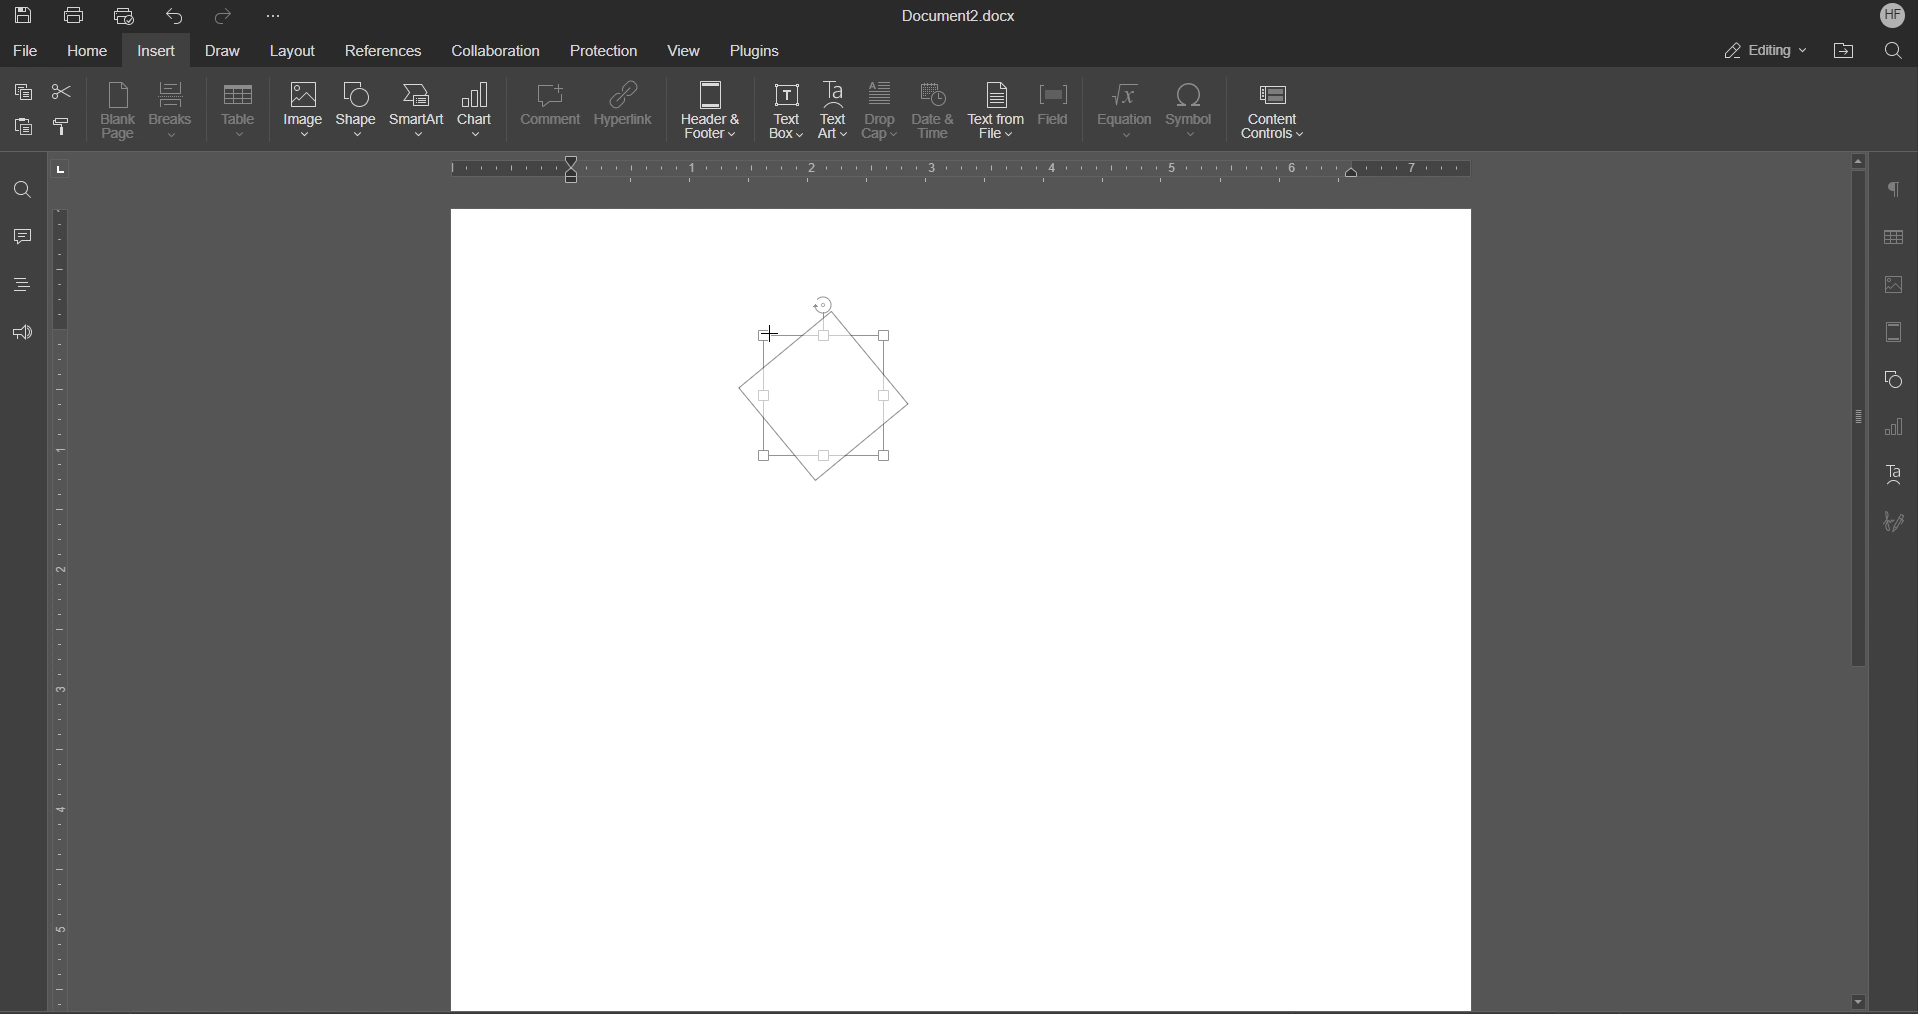 The width and height of the screenshot is (1918, 1014). What do you see at coordinates (26, 14) in the screenshot?
I see `Save` at bounding box center [26, 14].